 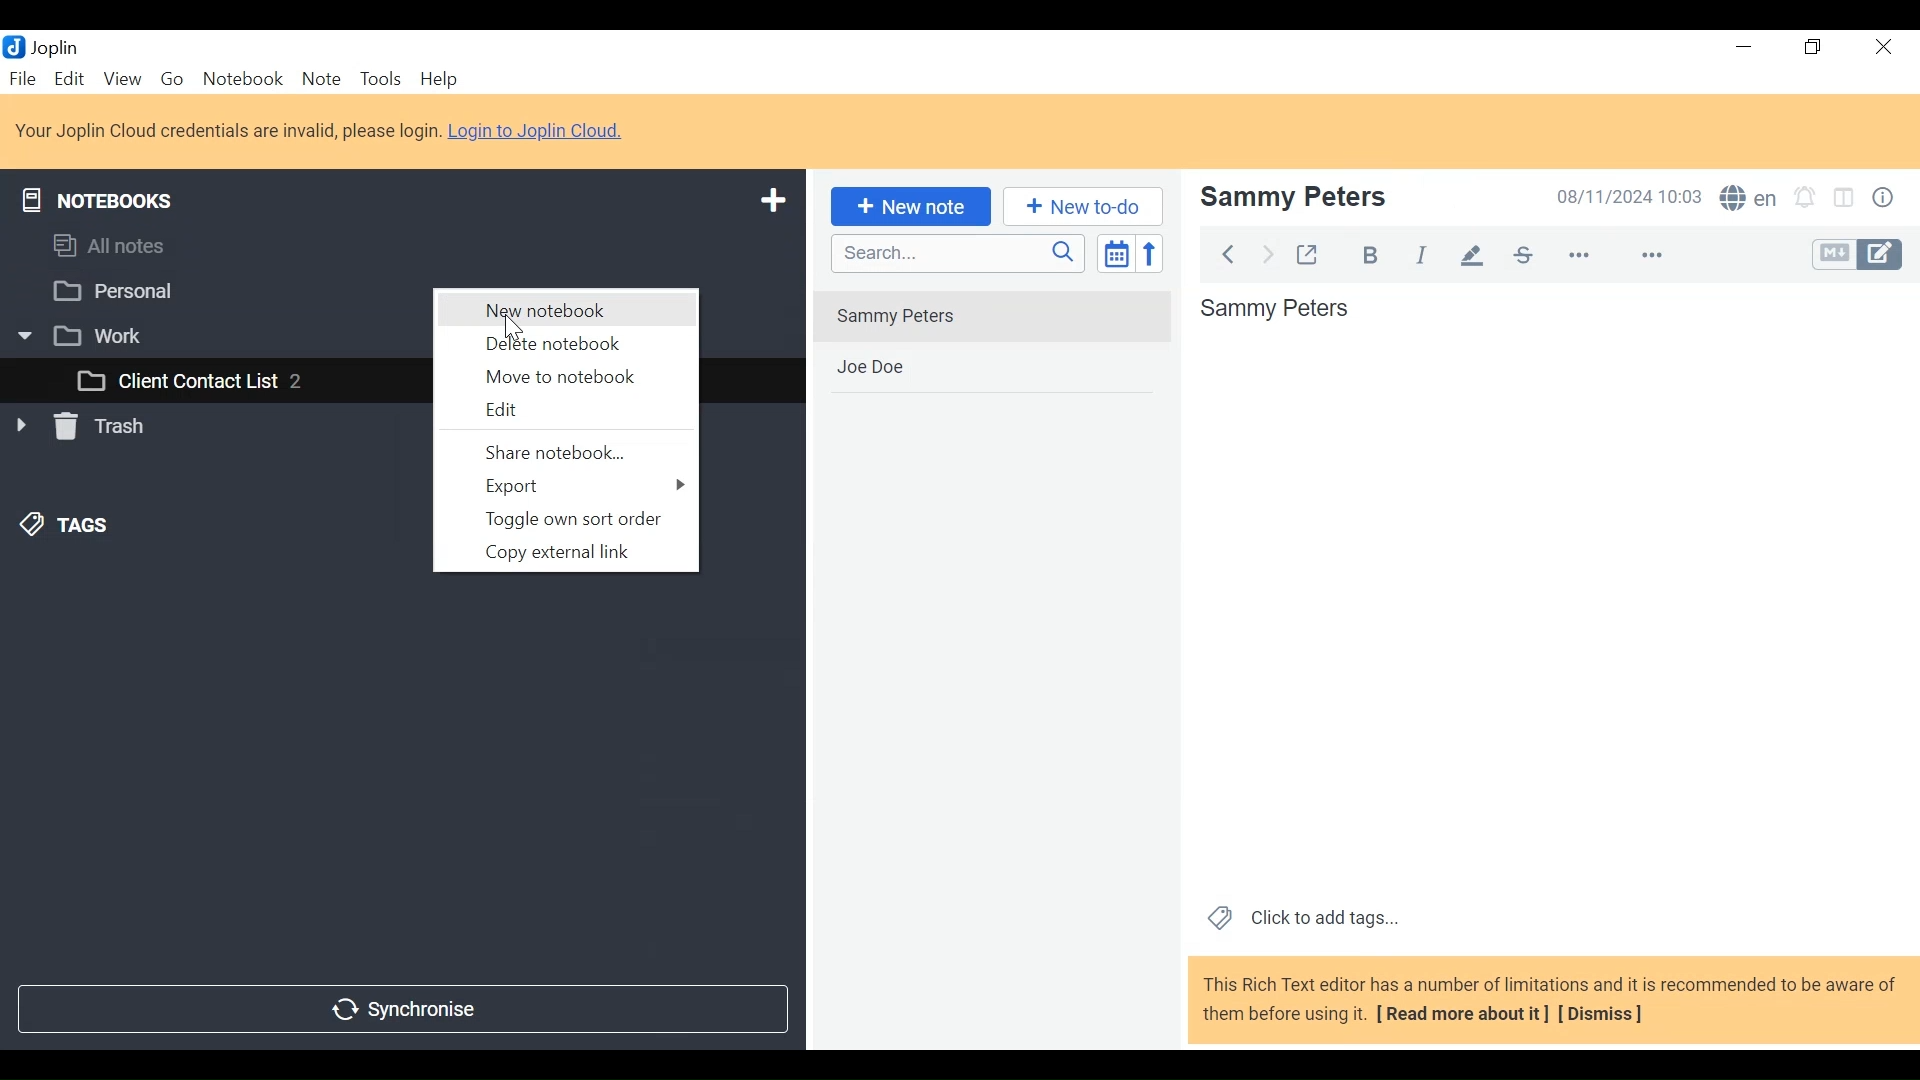 What do you see at coordinates (959, 255) in the screenshot?
I see `Search` at bounding box center [959, 255].